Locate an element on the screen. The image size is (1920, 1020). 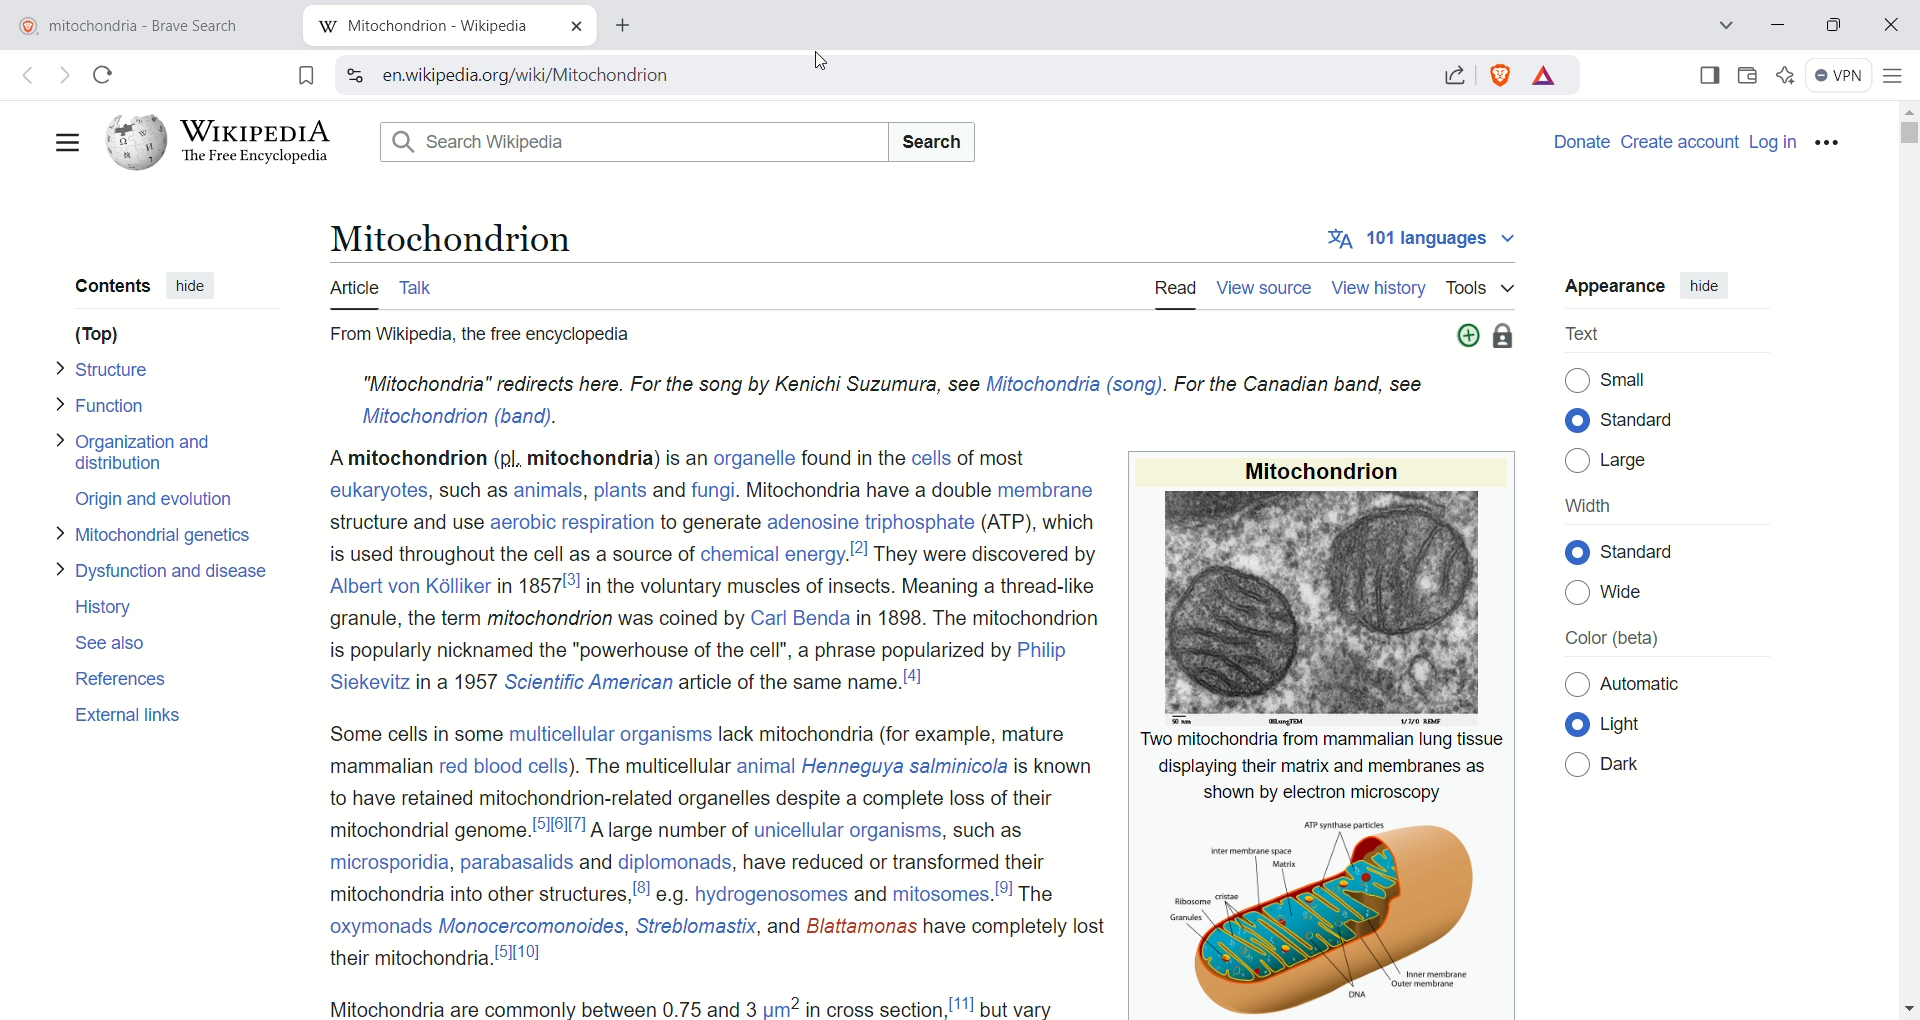
bookmark is located at coordinates (301, 75).